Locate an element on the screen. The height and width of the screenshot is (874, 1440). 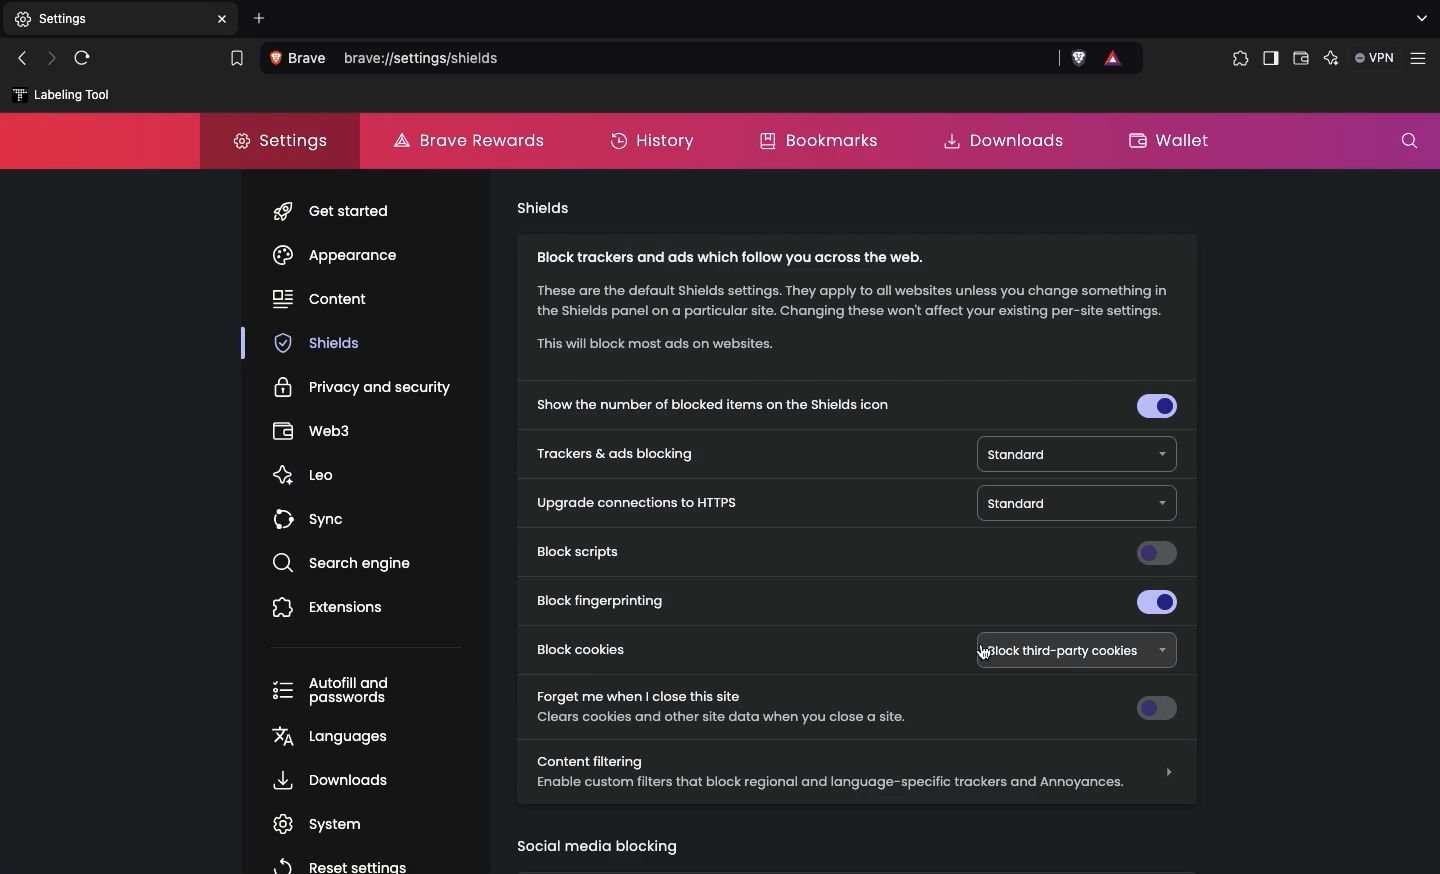
bookmark this tab is located at coordinates (237, 57).